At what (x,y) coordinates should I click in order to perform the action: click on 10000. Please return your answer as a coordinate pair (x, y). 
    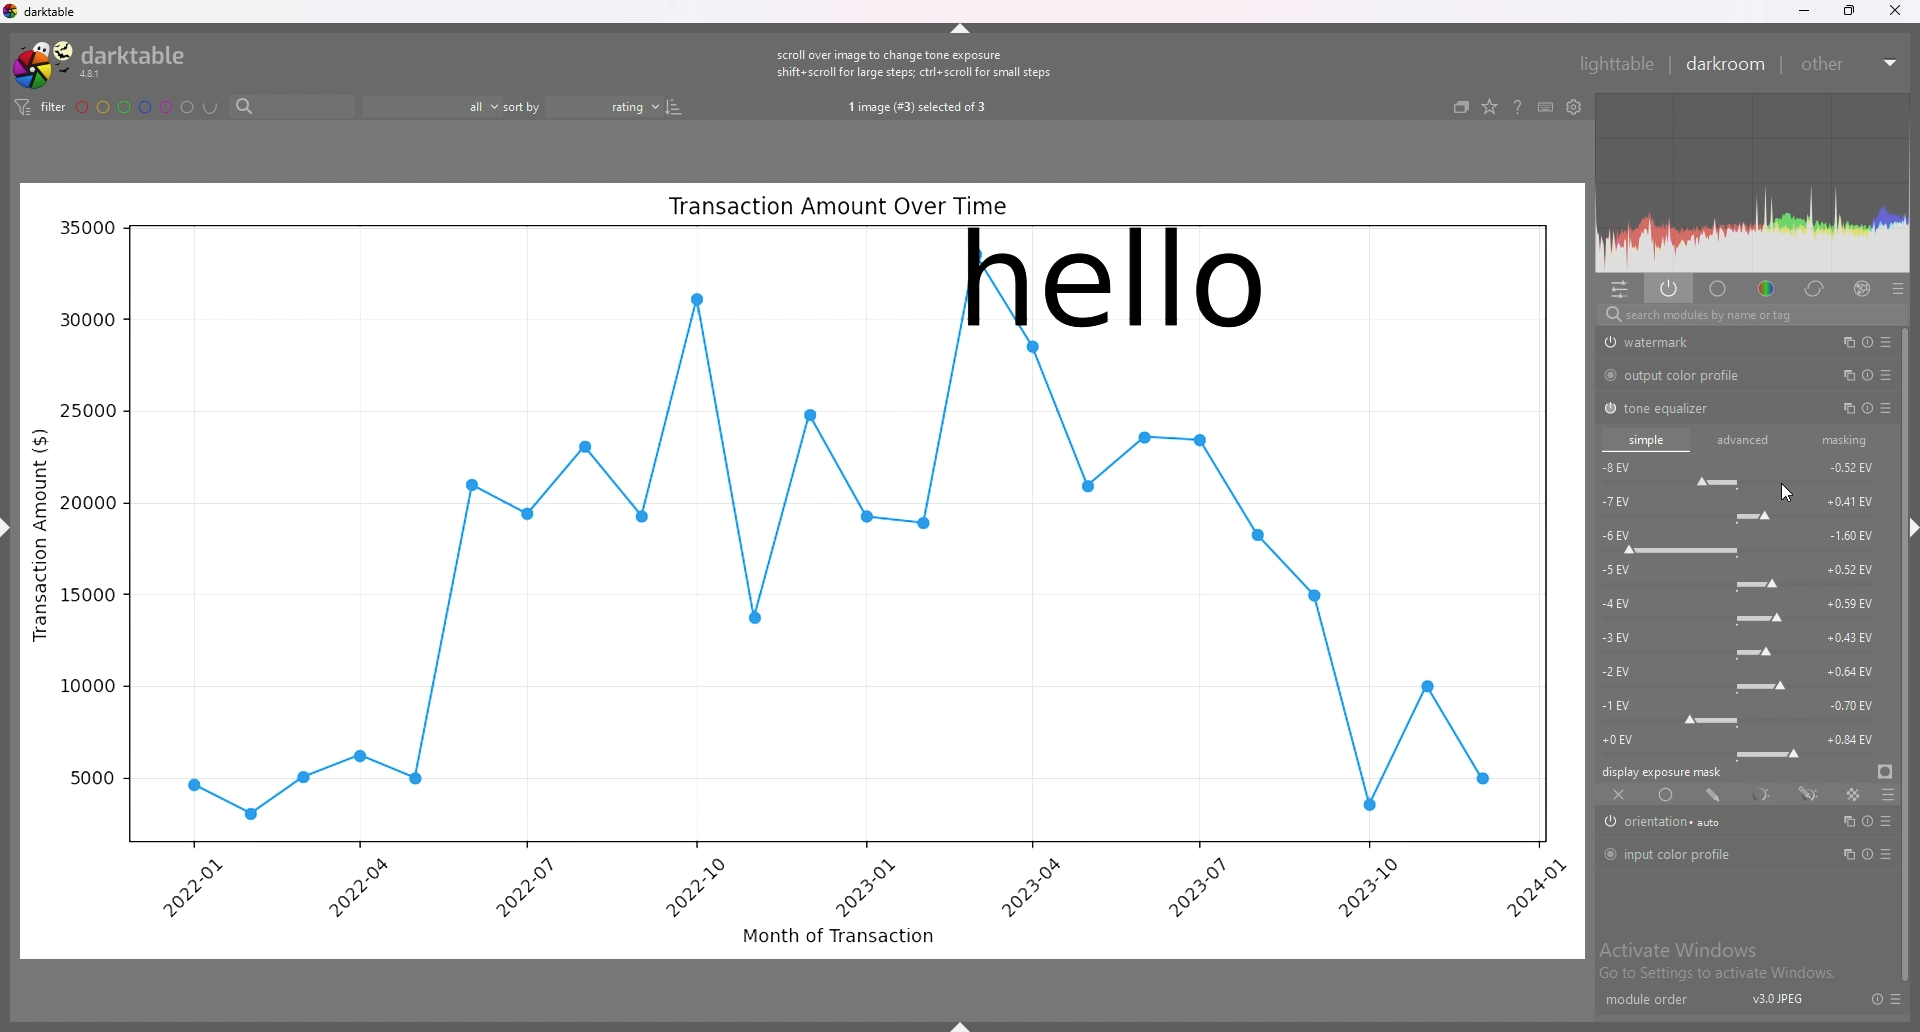
    Looking at the image, I should click on (84, 686).